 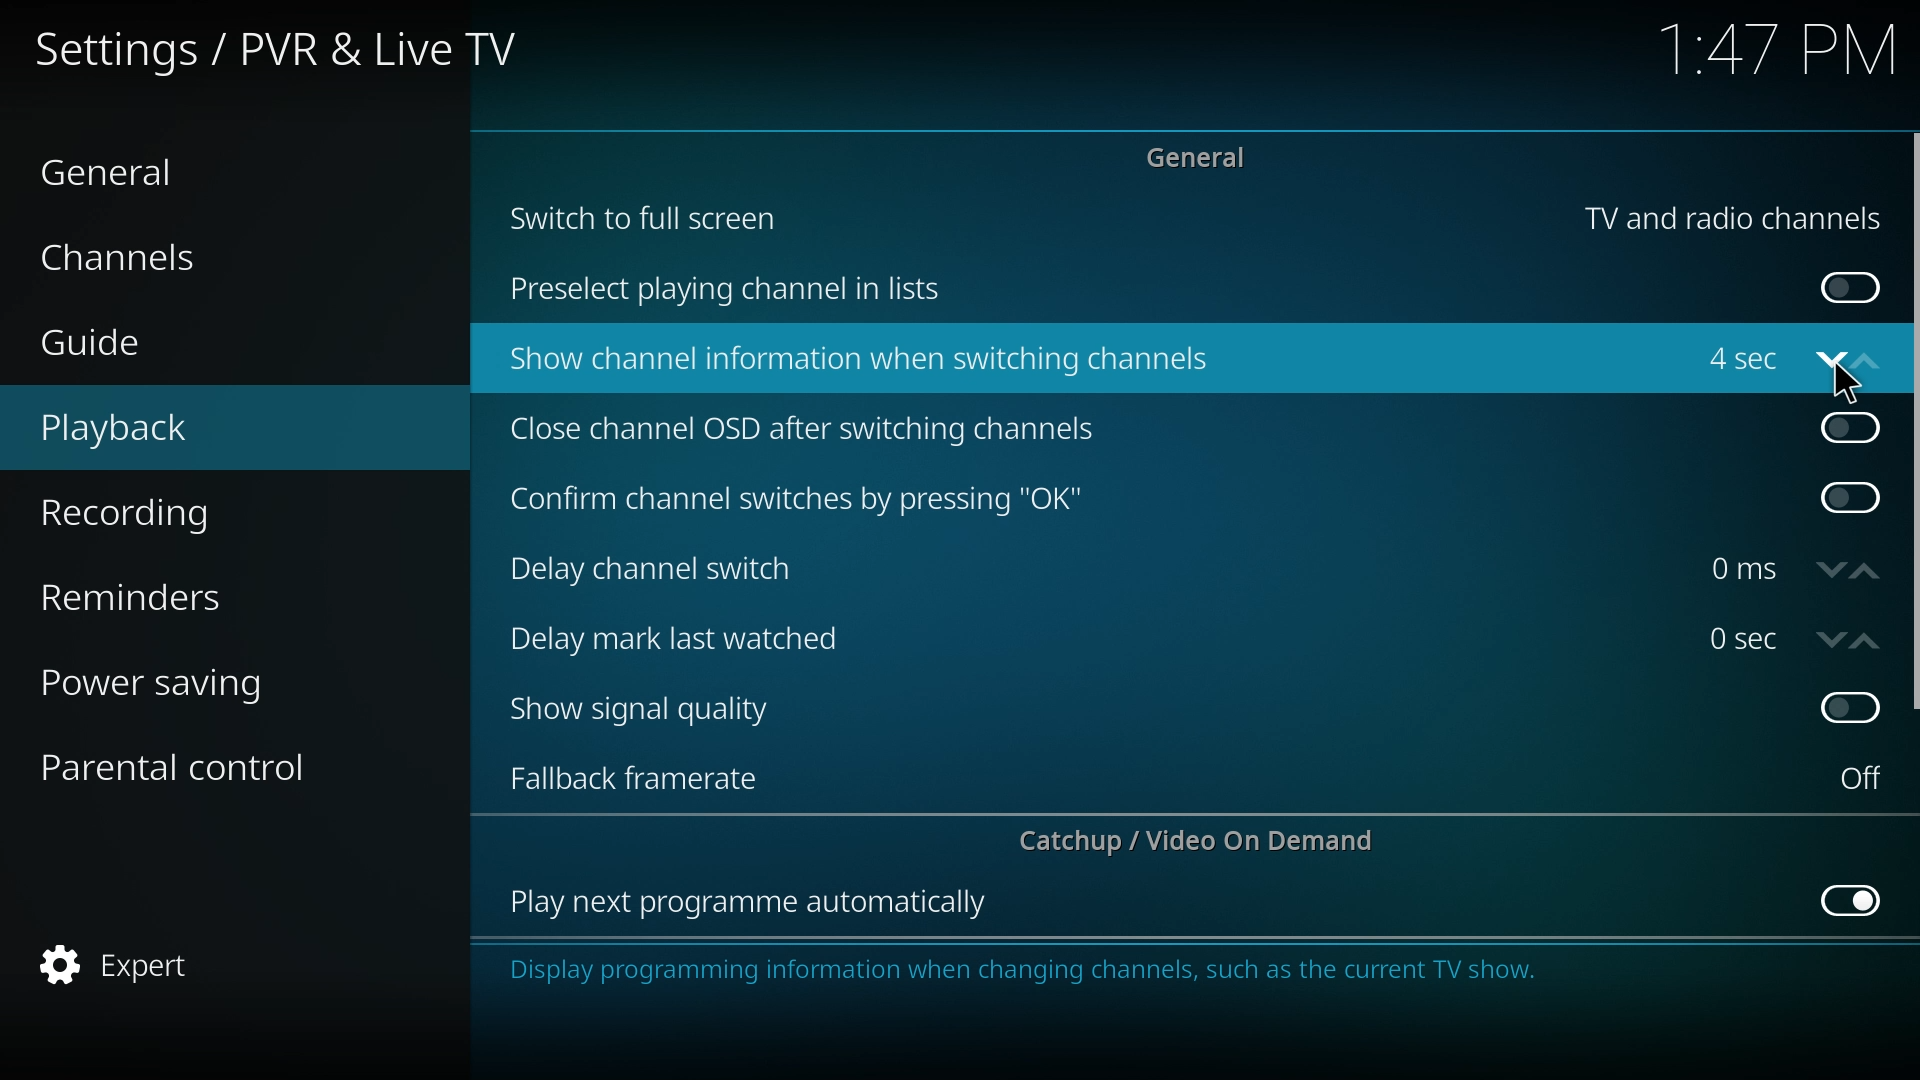 What do you see at coordinates (1781, 53) in the screenshot?
I see `time` at bounding box center [1781, 53].